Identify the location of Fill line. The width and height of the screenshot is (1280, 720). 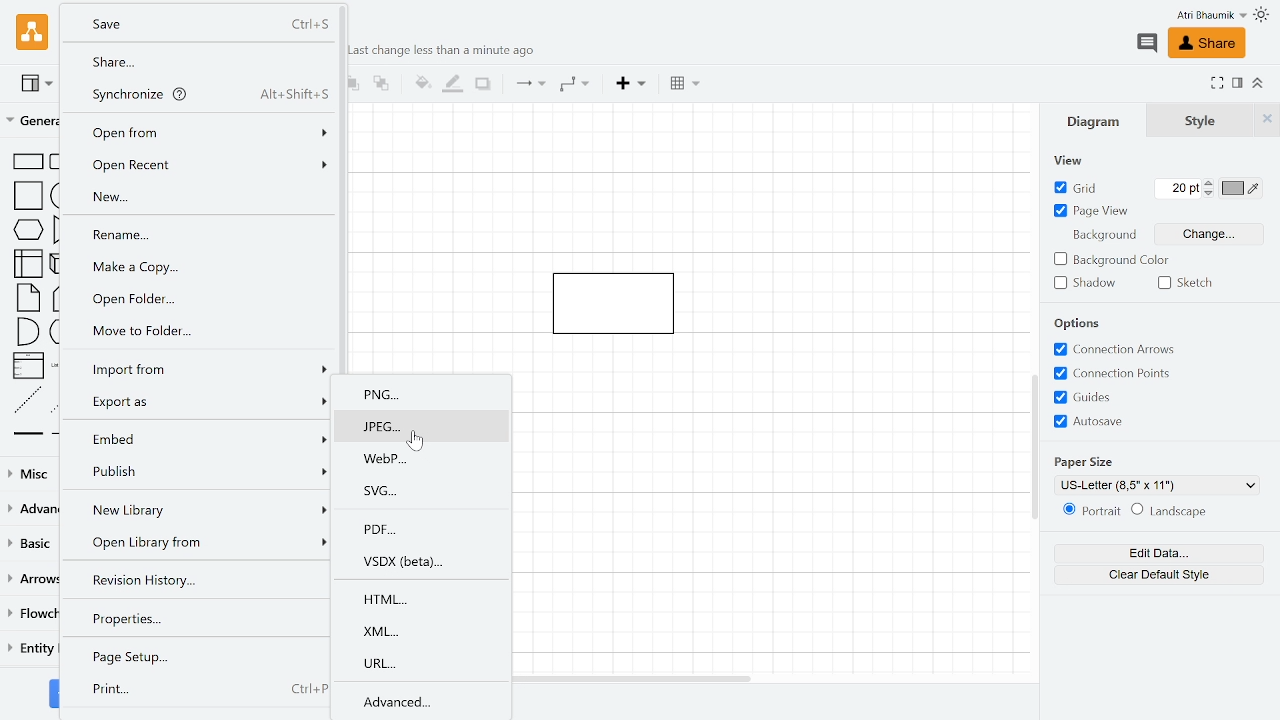
(451, 84).